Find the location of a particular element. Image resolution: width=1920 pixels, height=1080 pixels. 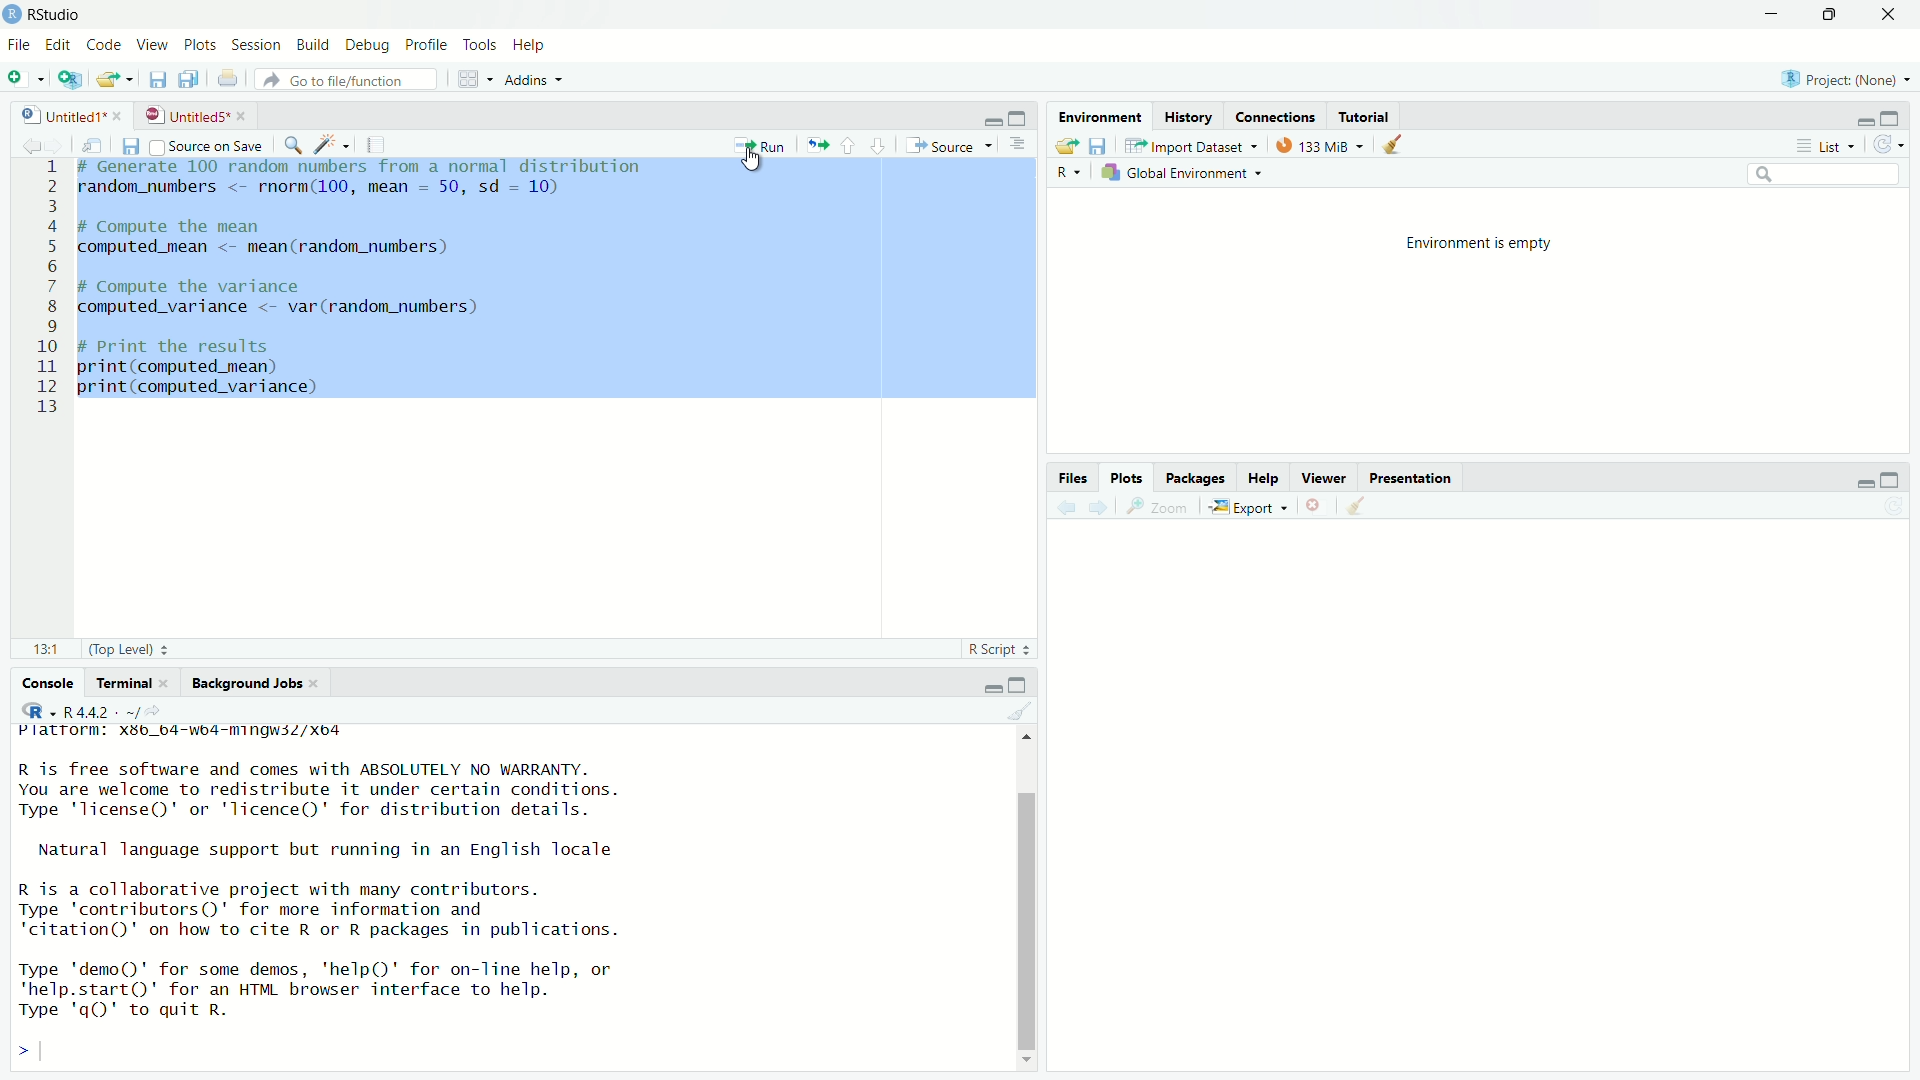

move down is located at coordinates (1026, 1055).